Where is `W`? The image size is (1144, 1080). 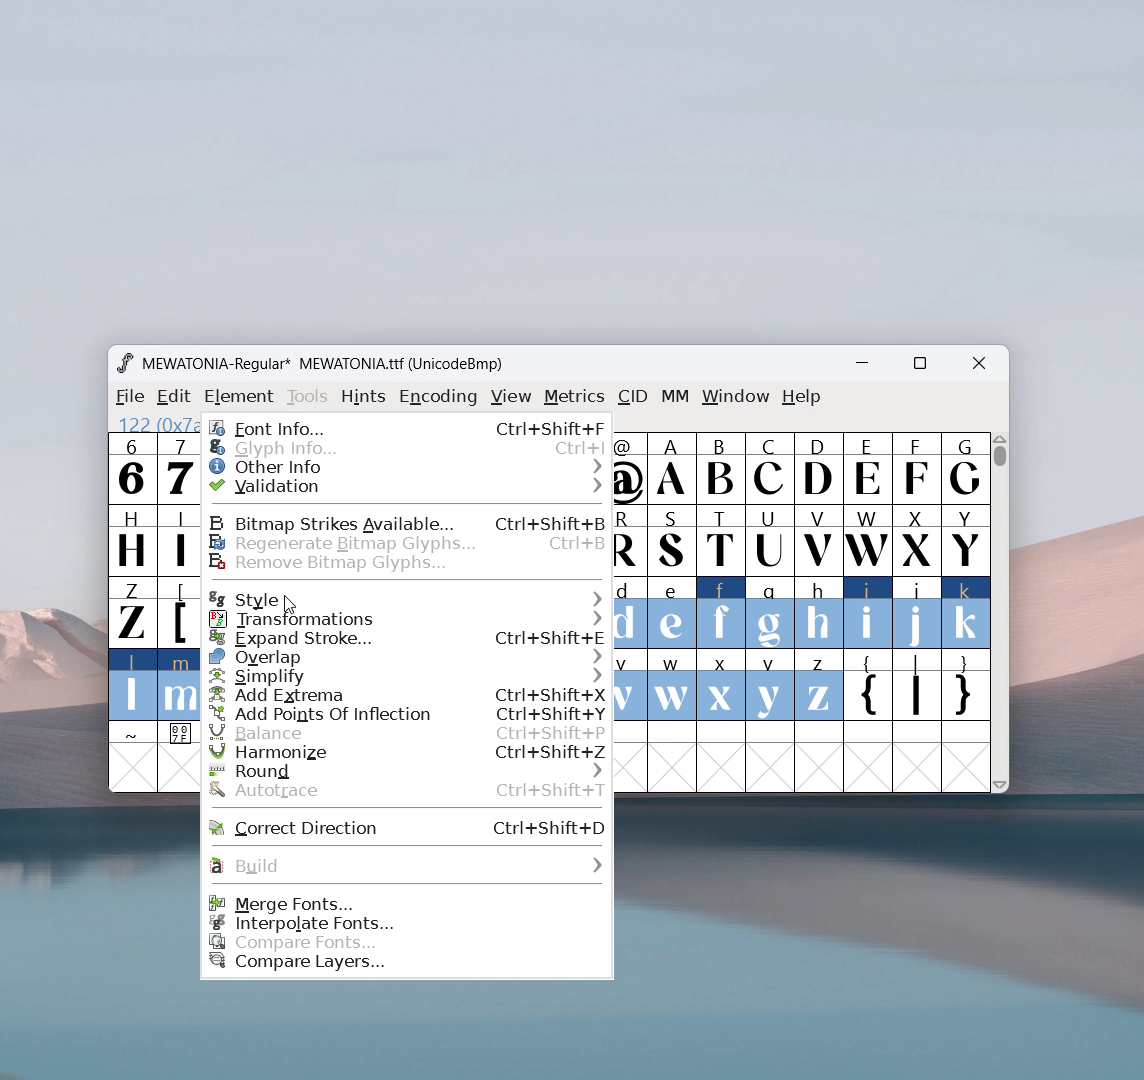 W is located at coordinates (866, 540).